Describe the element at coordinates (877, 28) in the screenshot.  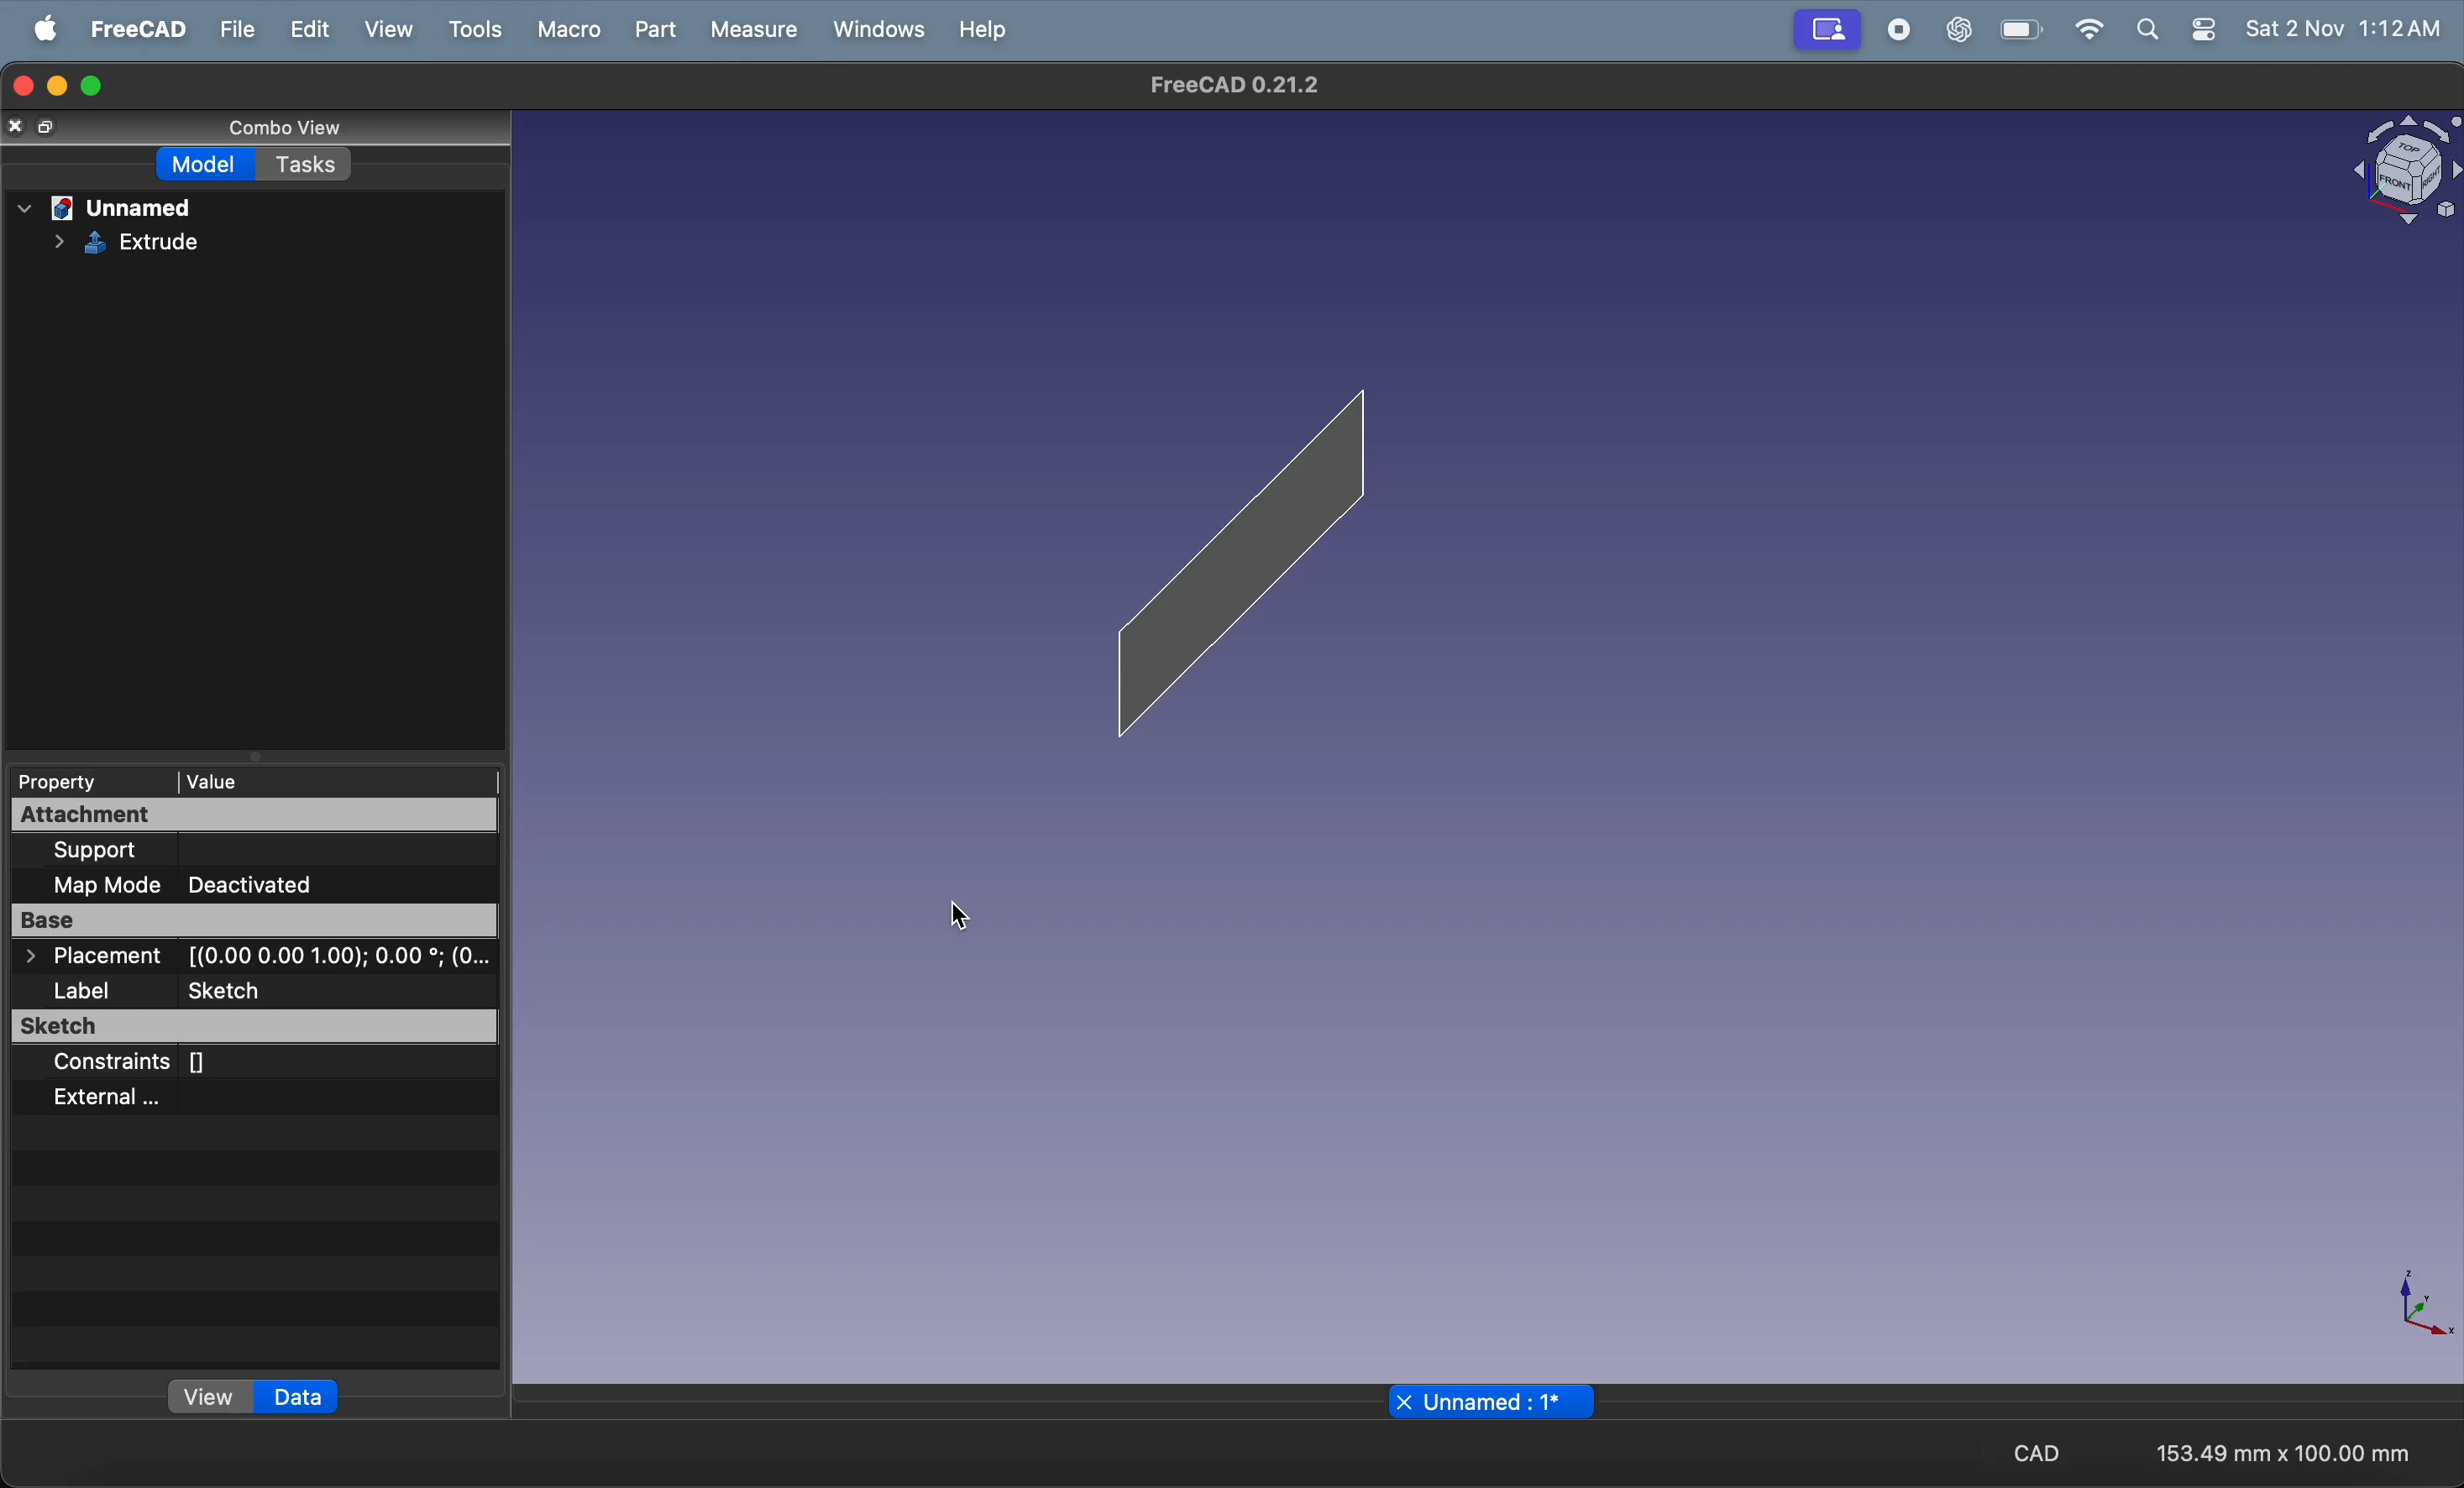
I see `windows` at that location.